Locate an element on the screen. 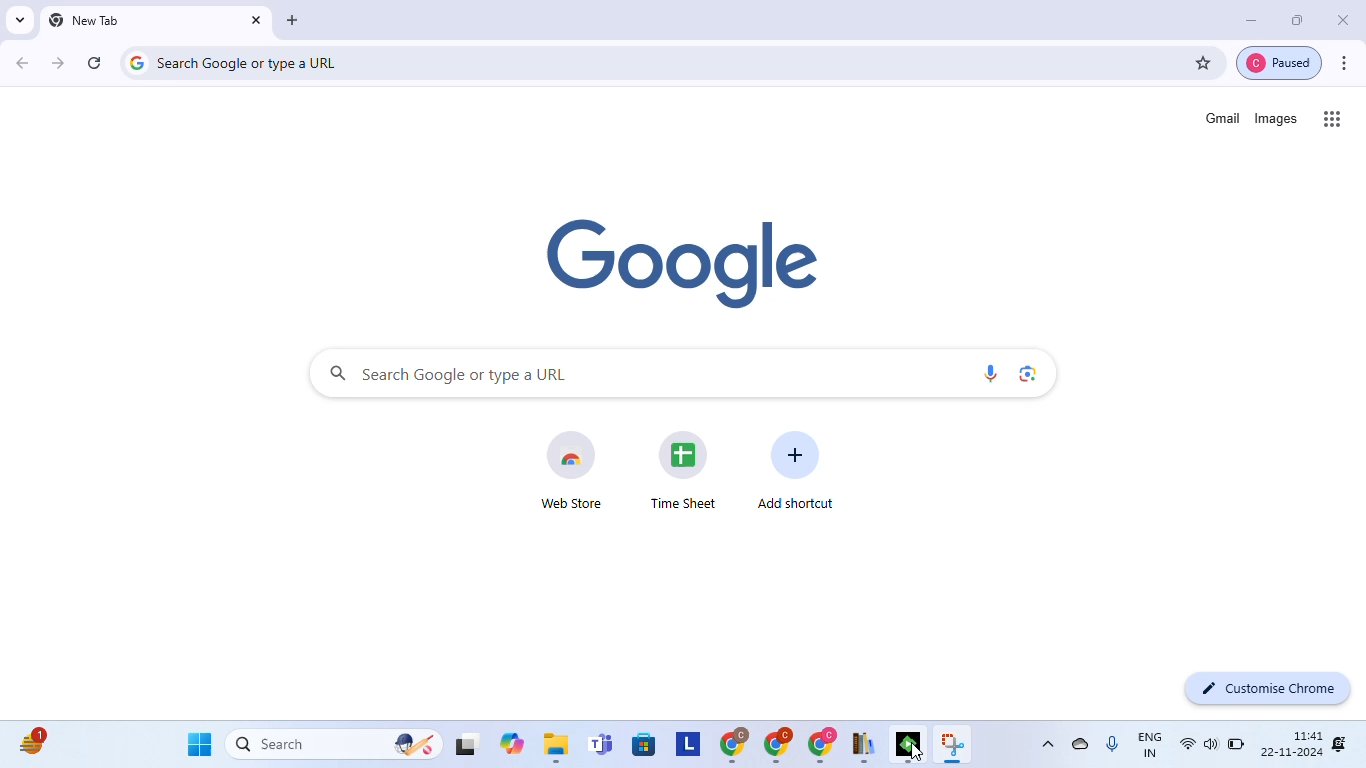 The height and width of the screenshot is (768, 1366). search is located at coordinates (332, 744).